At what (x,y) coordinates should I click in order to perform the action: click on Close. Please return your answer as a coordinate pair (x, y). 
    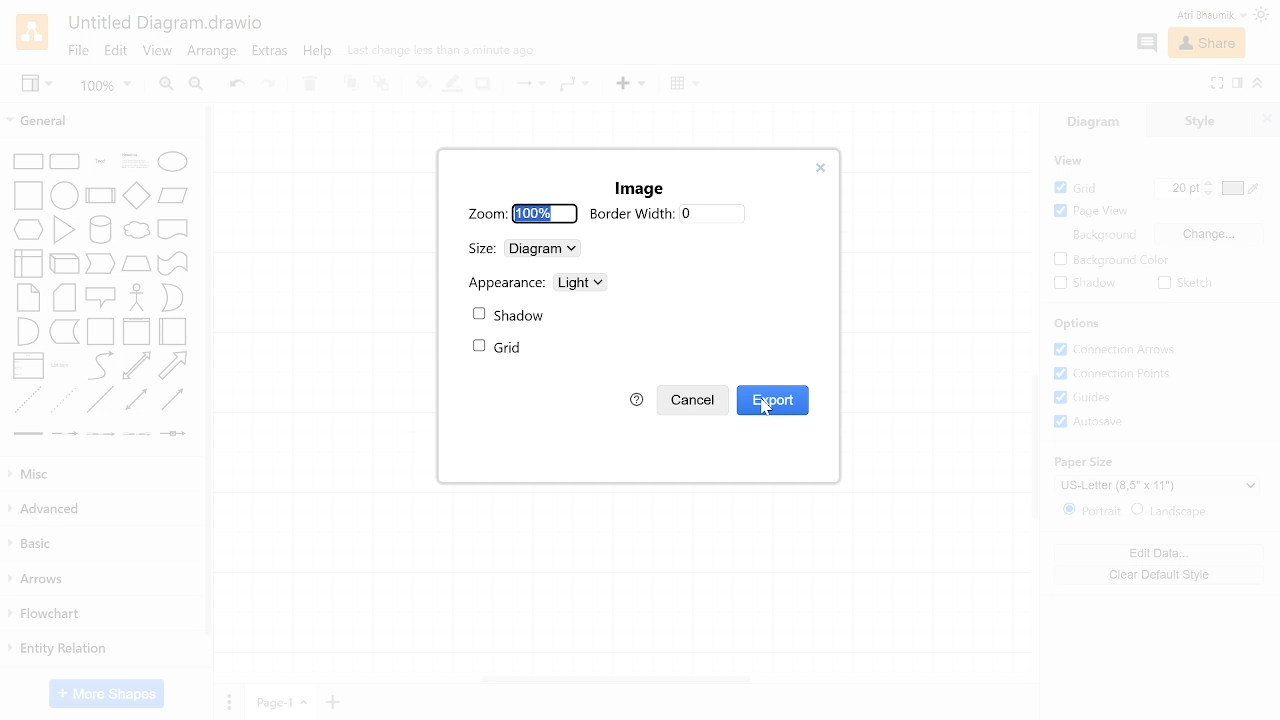
    Looking at the image, I should click on (1267, 120).